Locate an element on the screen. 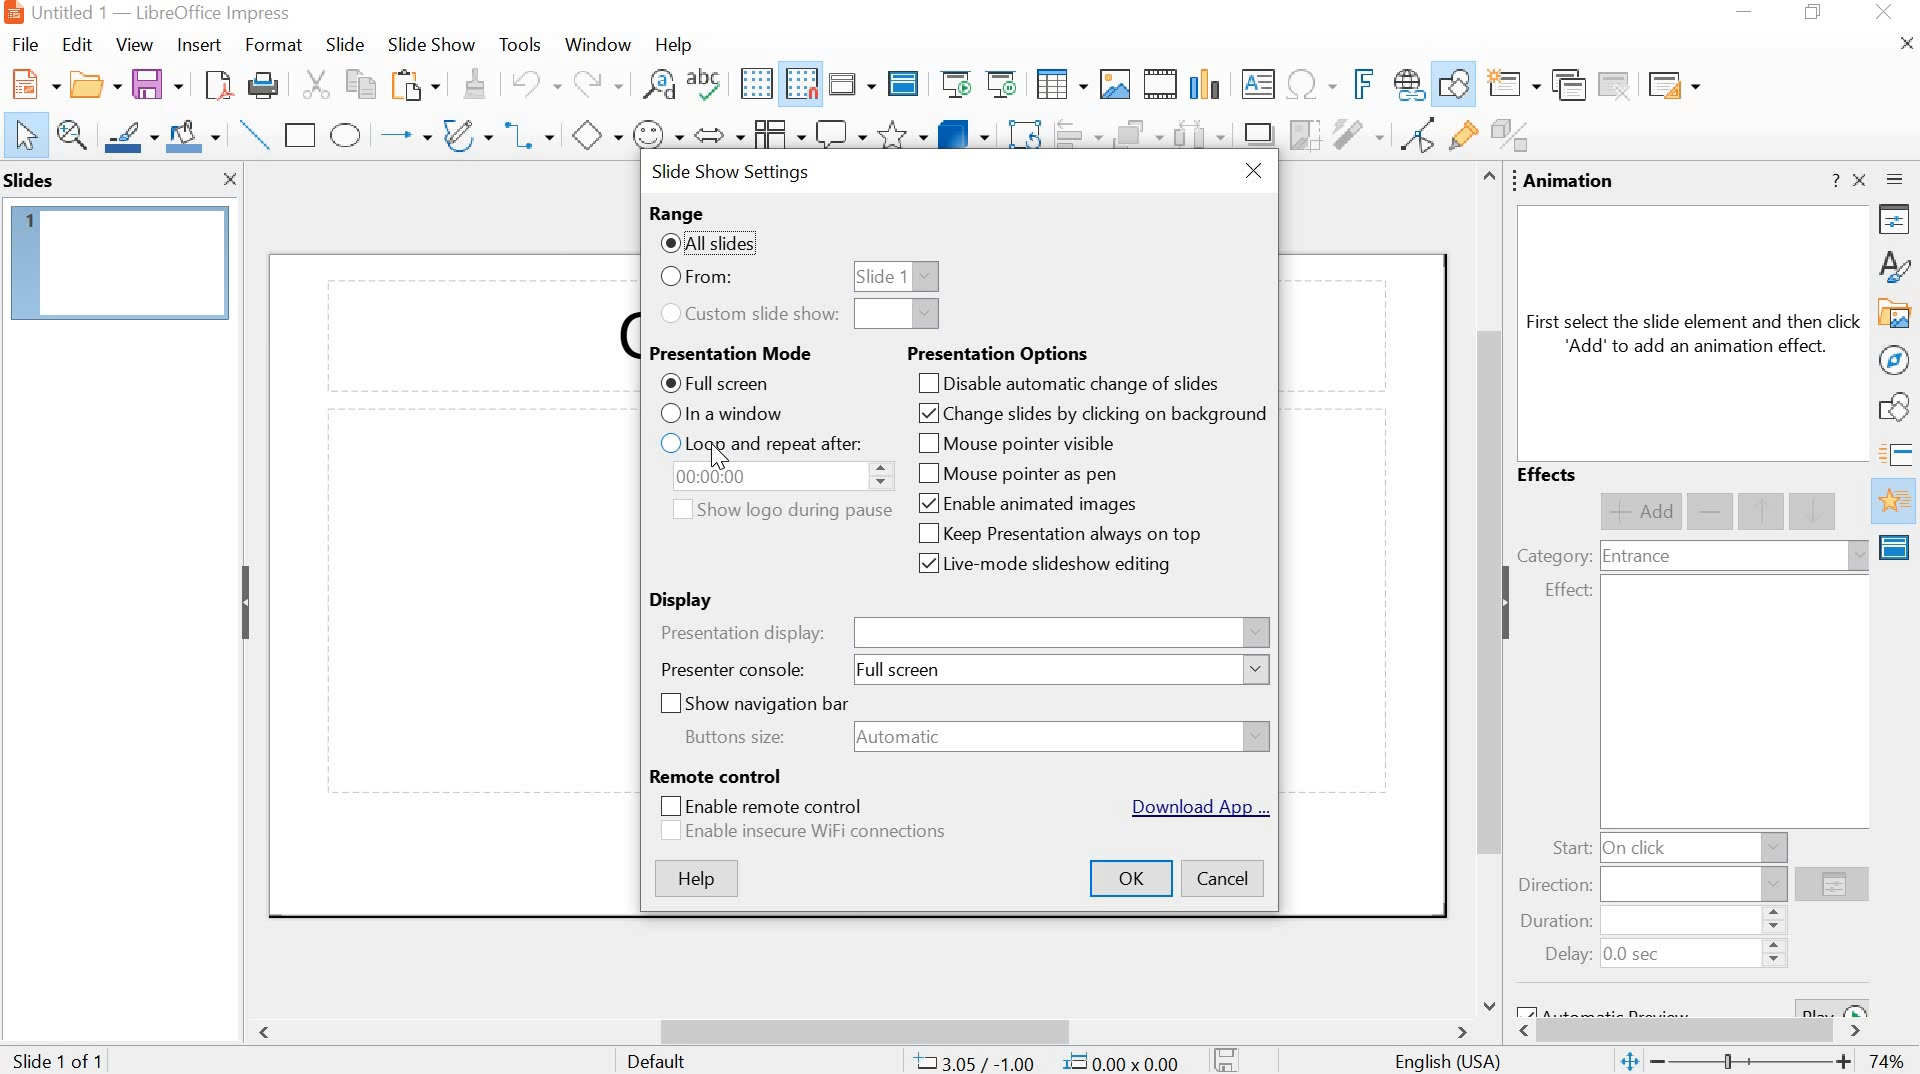 Image resolution: width=1920 pixels, height=1074 pixels. app icon is located at coordinates (12, 13).